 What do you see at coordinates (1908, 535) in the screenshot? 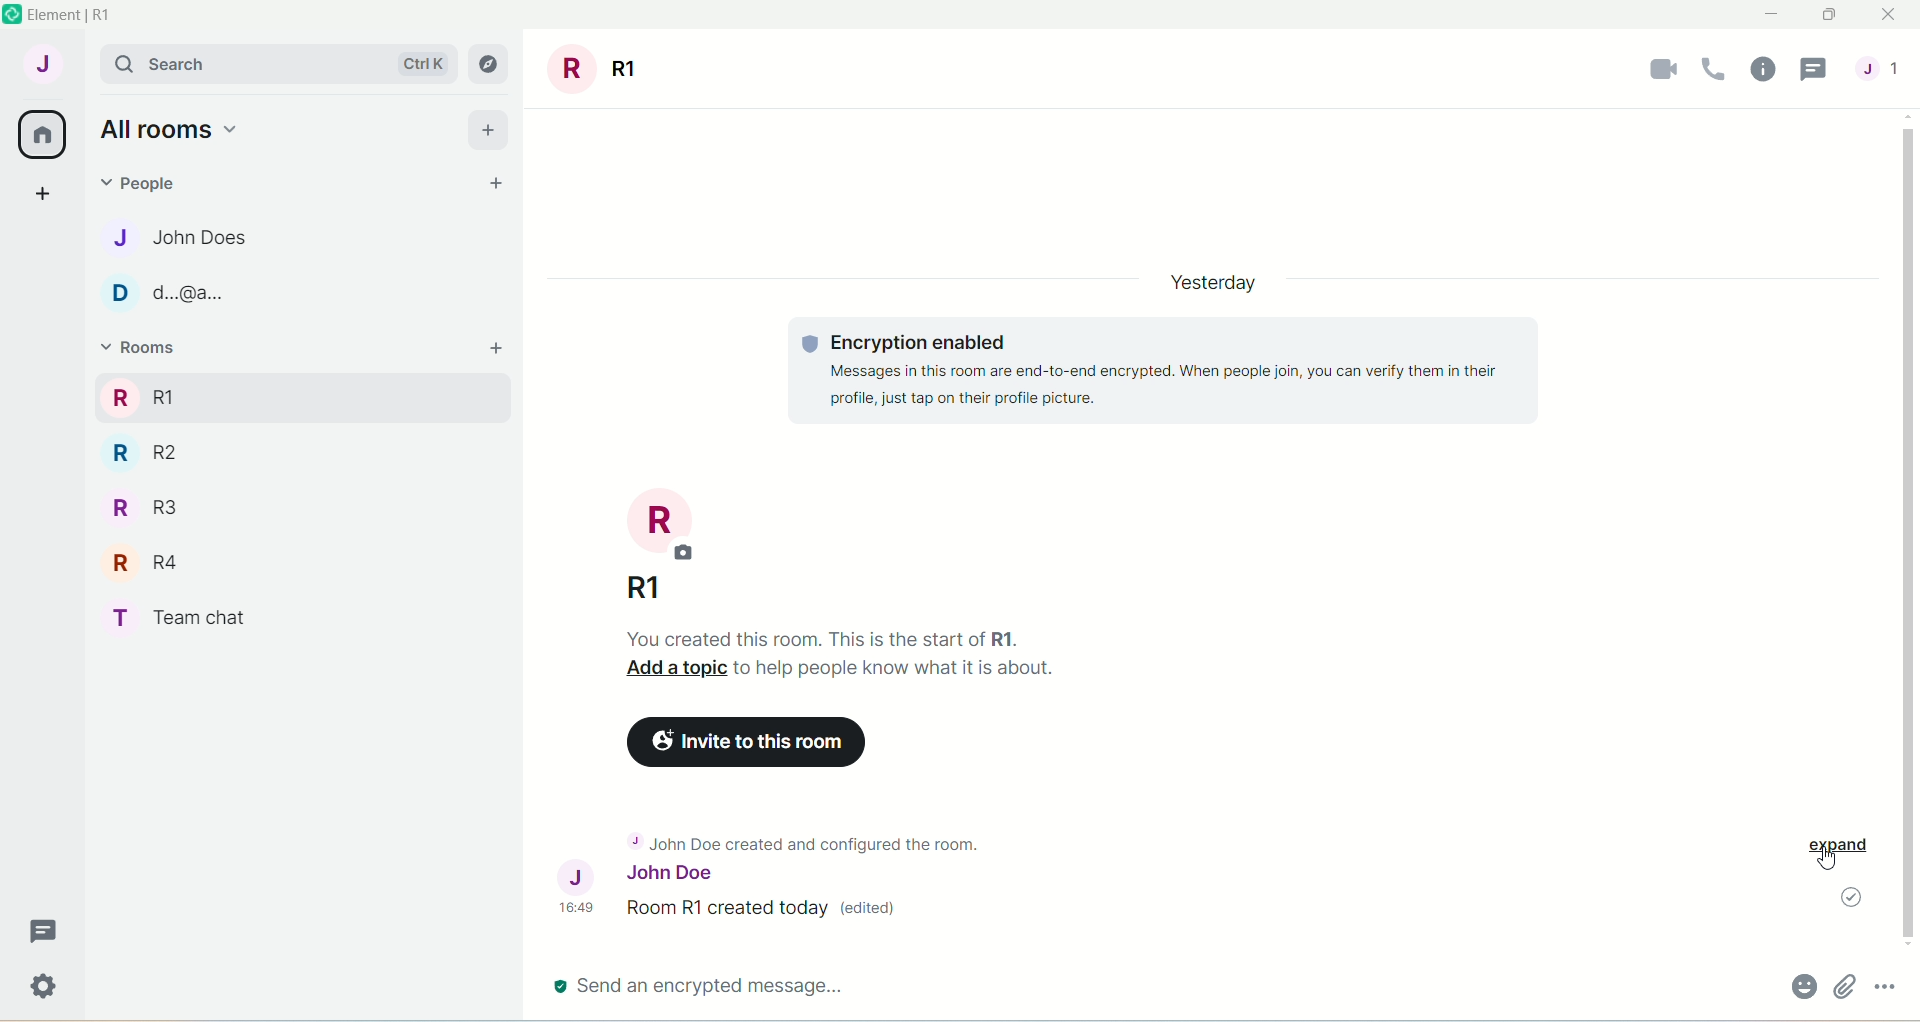
I see `Scrollbar` at bounding box center [1908, 535].